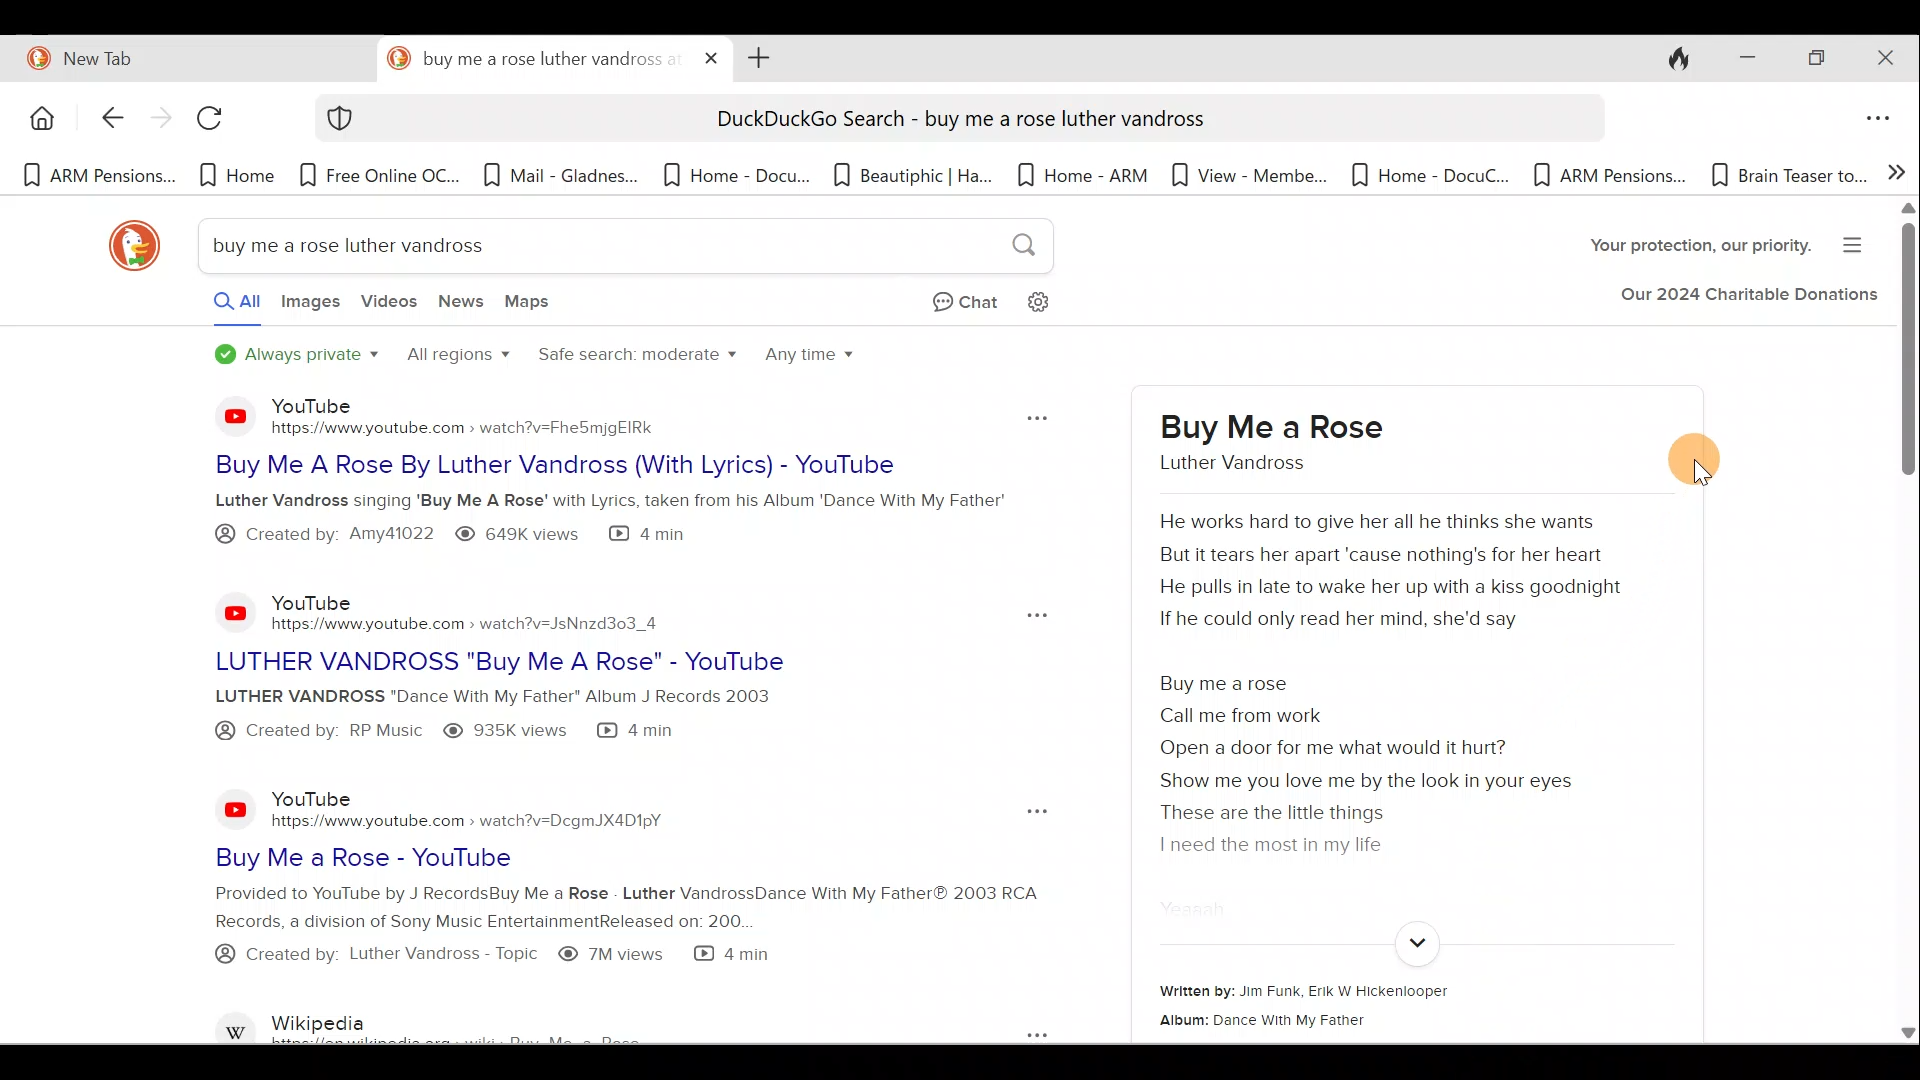 The image size is (1920, 1080). What do you see at coordinates (237, 175) in the screenshot?
I see `Bookmark 2` at bounding box center [237, 175].